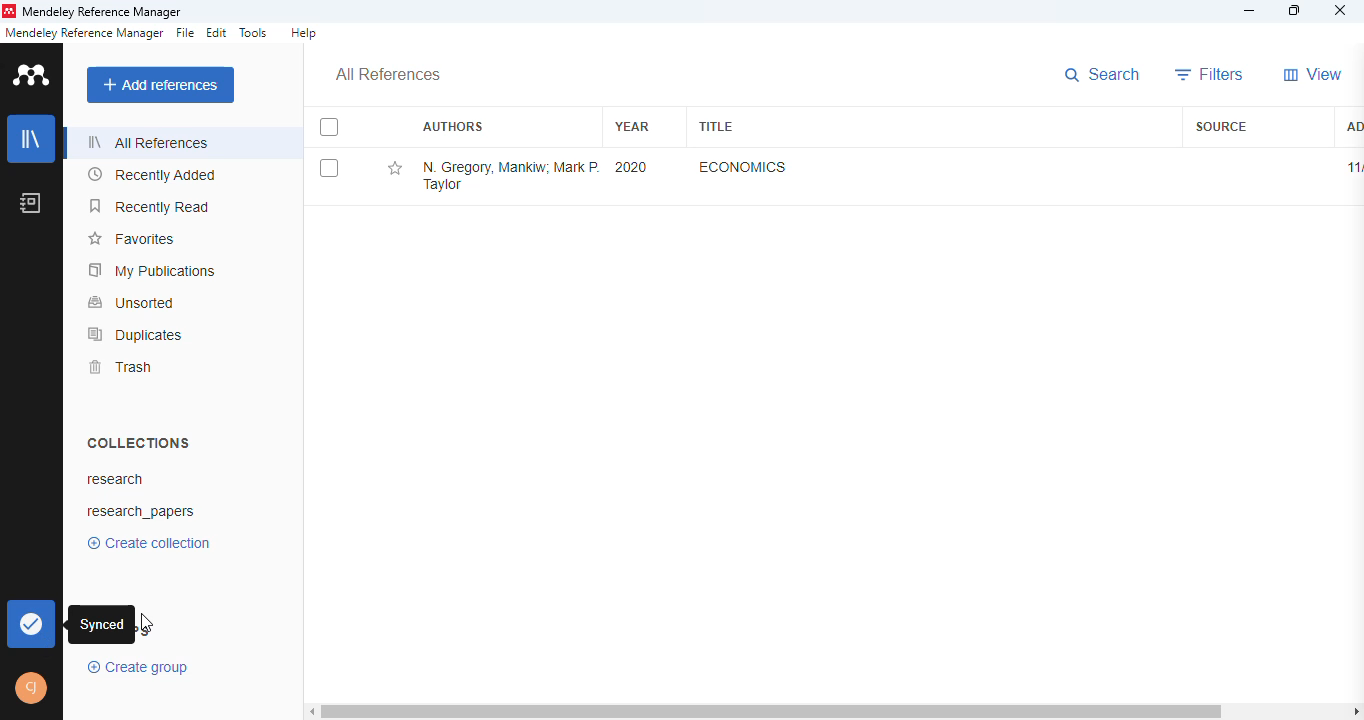  Describe the element at coordinates (1222, 125) in the screenshot. I see `source` at that location.